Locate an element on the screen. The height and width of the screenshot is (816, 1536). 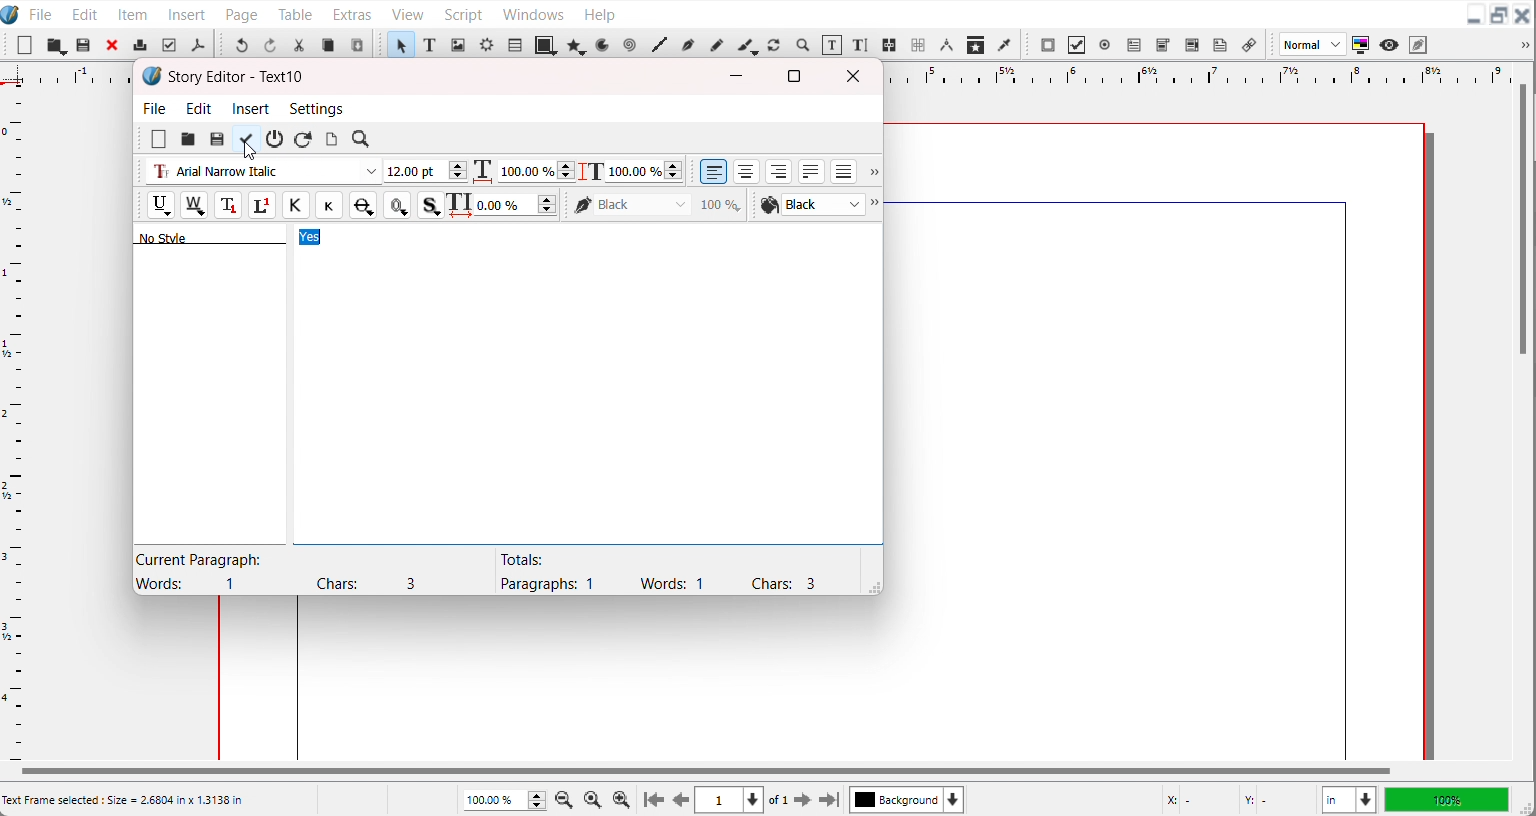
Line is located at coordinates (659, 45).